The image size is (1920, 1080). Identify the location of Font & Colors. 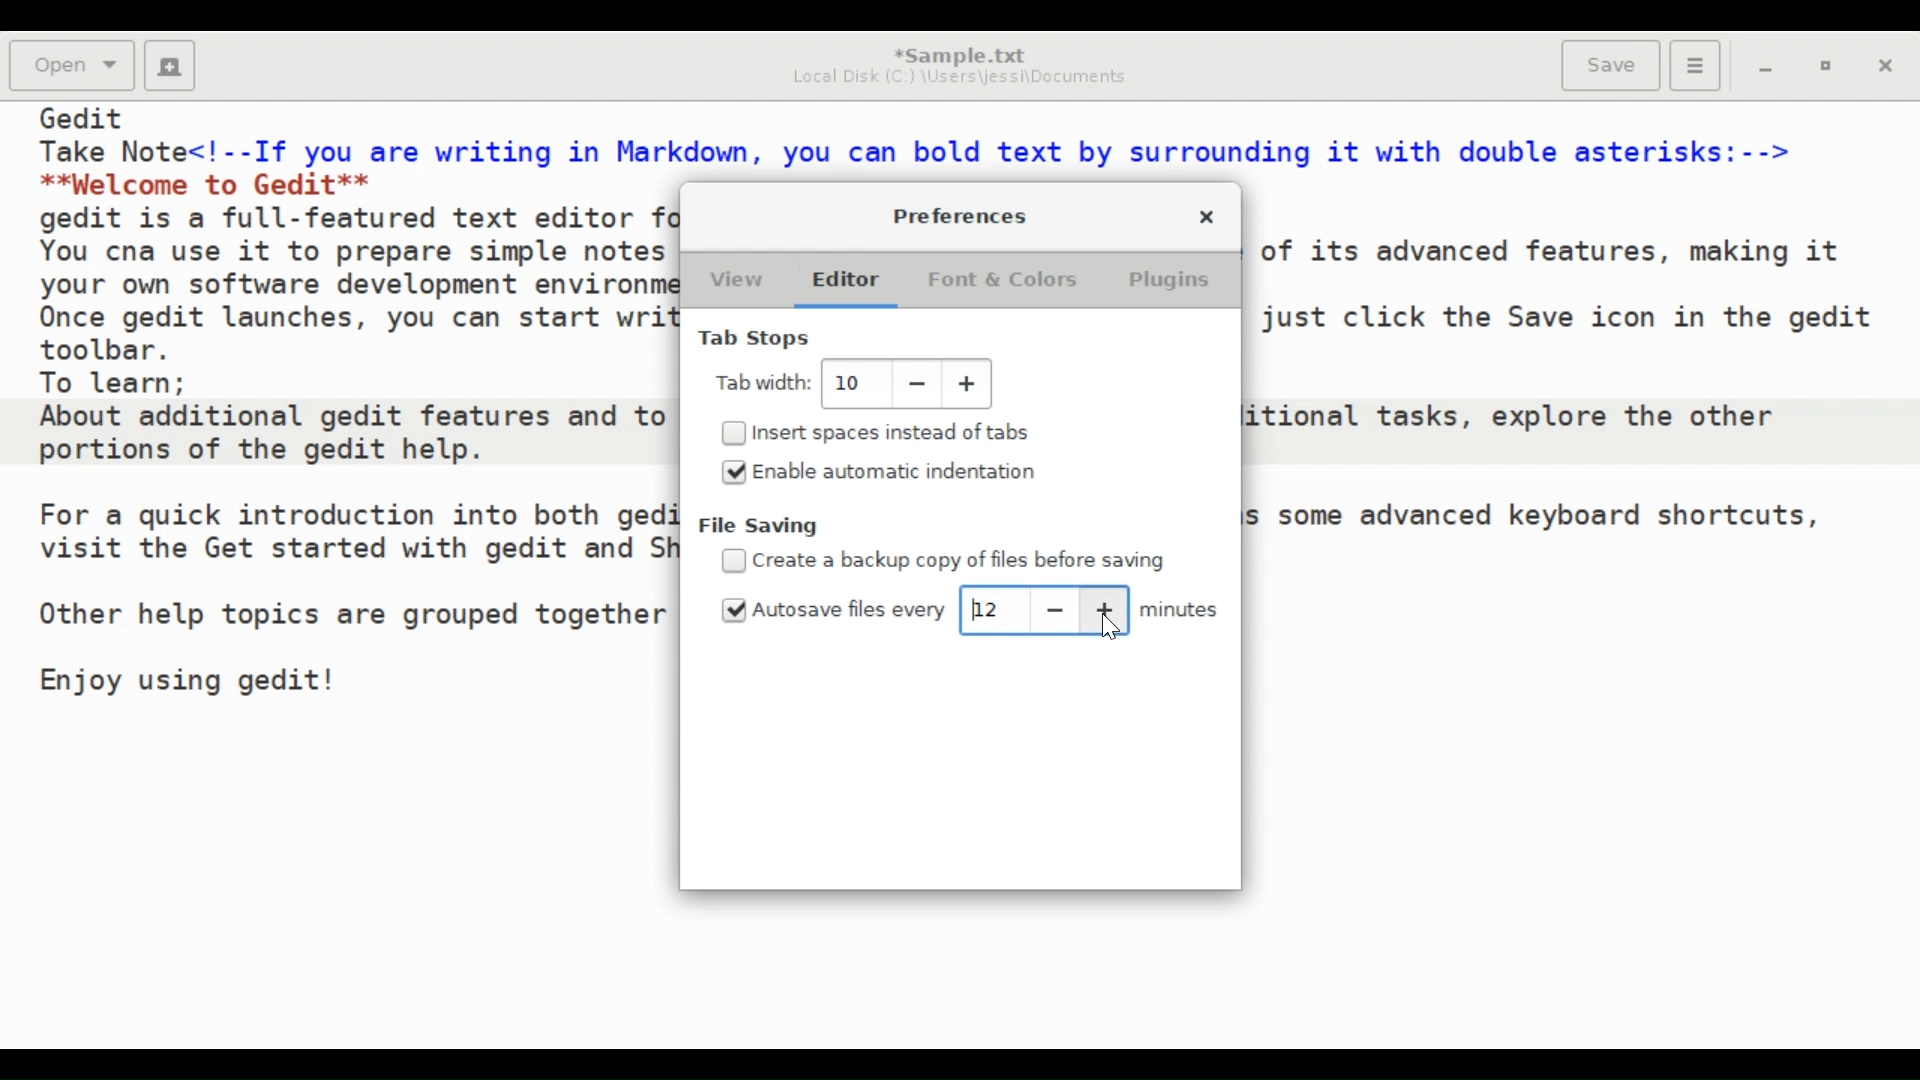
(1005, 279).